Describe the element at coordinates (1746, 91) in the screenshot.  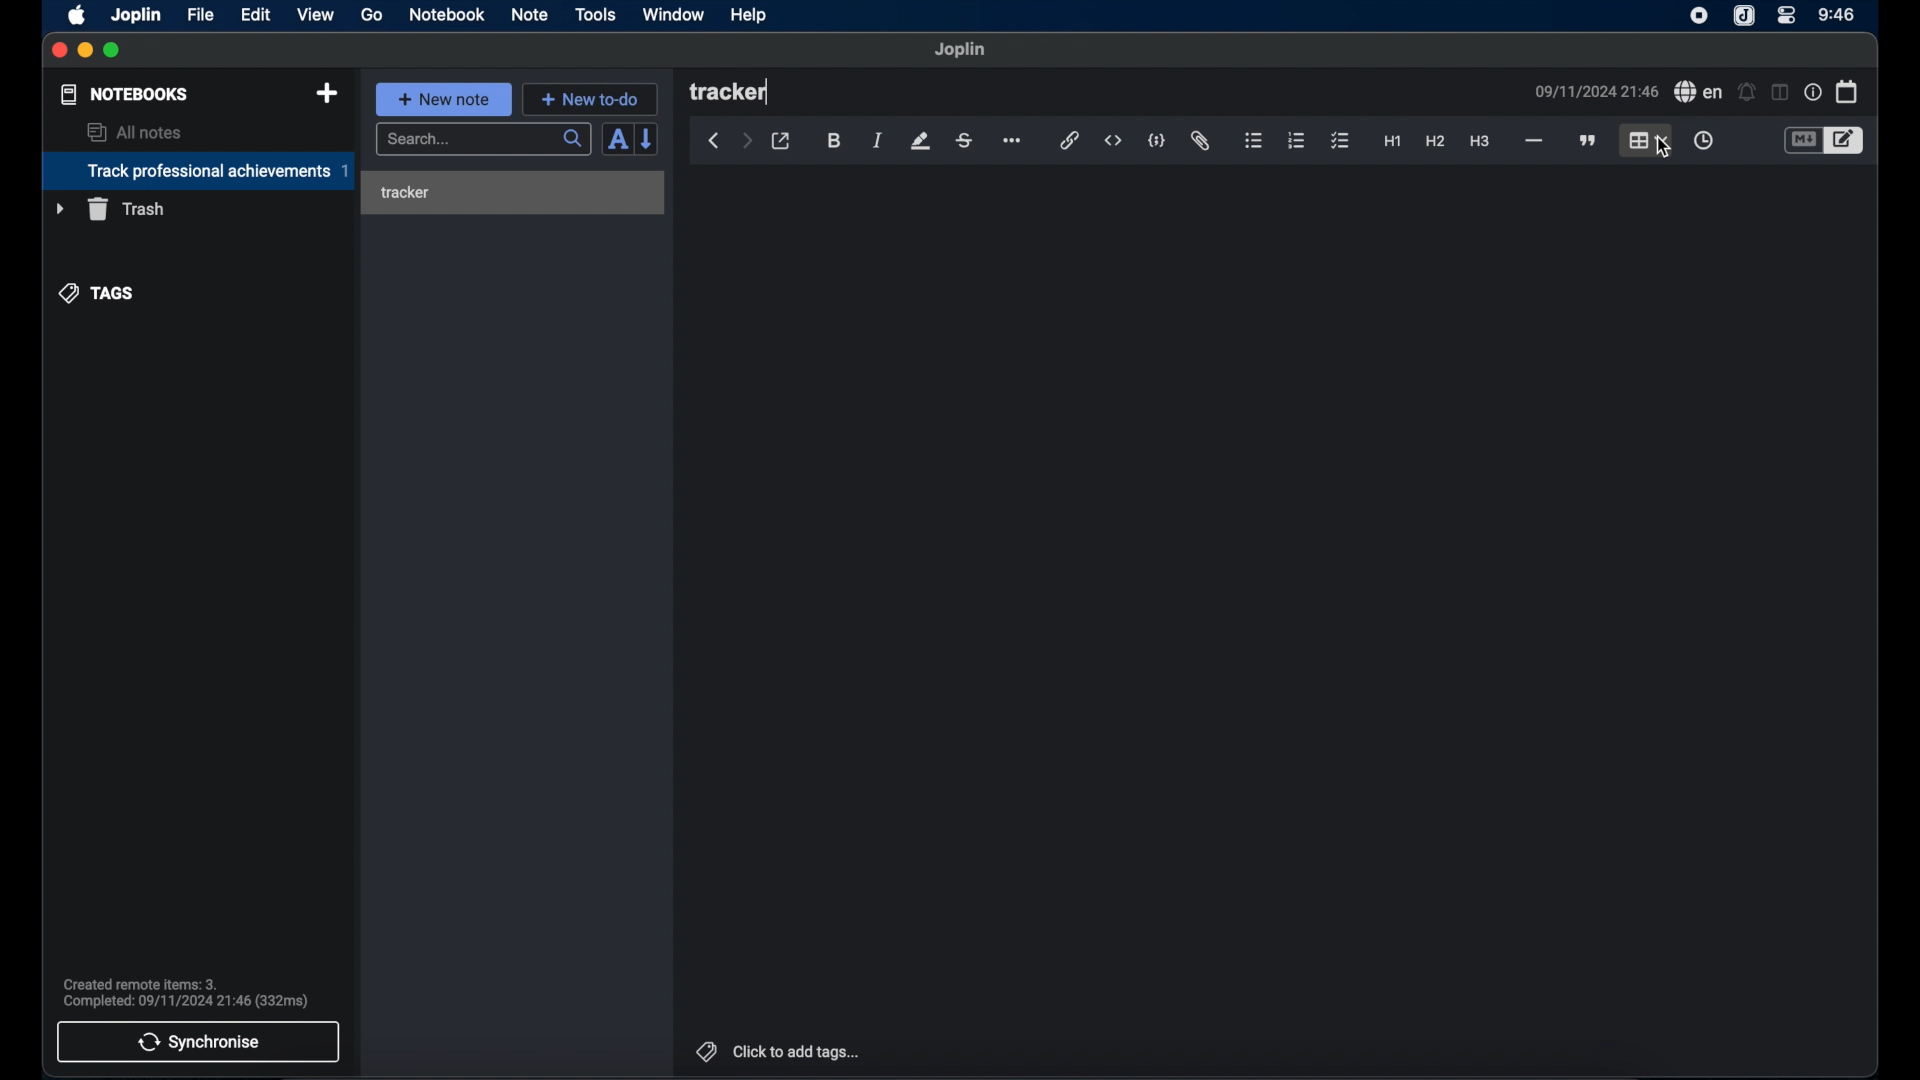
I see `set alarm` at that location.